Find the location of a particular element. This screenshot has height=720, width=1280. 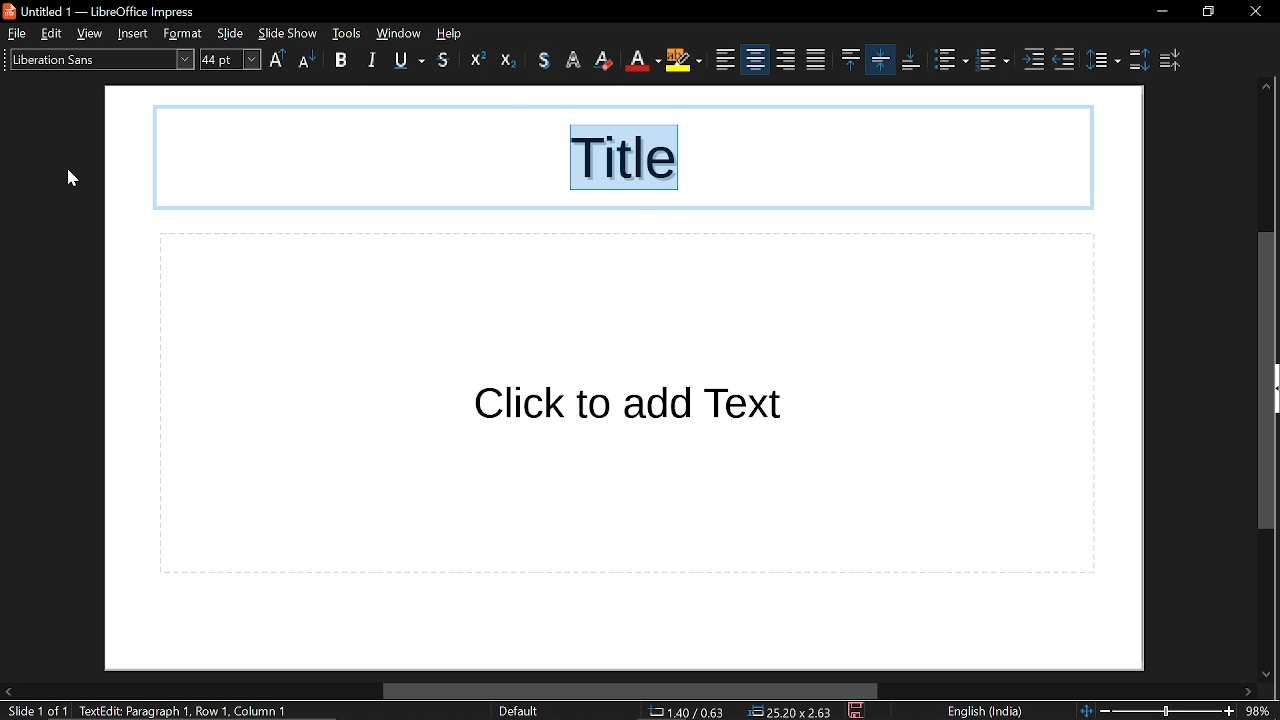

highlight is located at coordinates (644, 60).